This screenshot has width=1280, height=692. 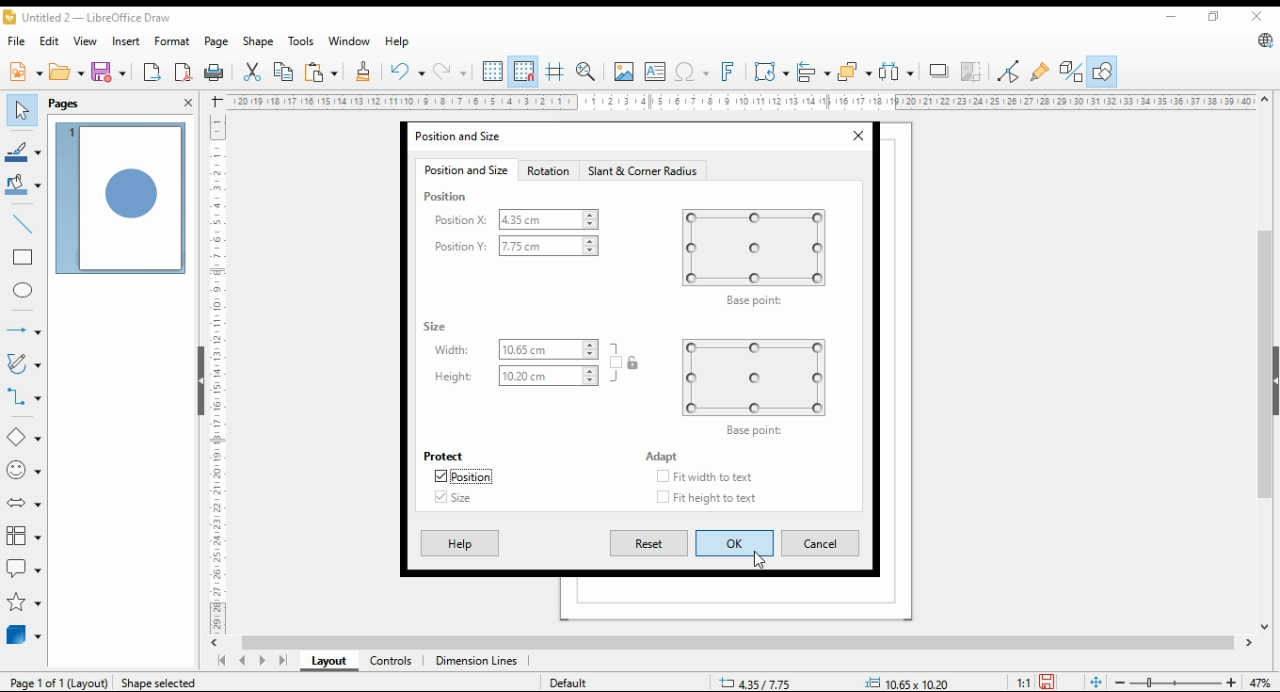 I want to click on previous page, so click(x=243, y=660).